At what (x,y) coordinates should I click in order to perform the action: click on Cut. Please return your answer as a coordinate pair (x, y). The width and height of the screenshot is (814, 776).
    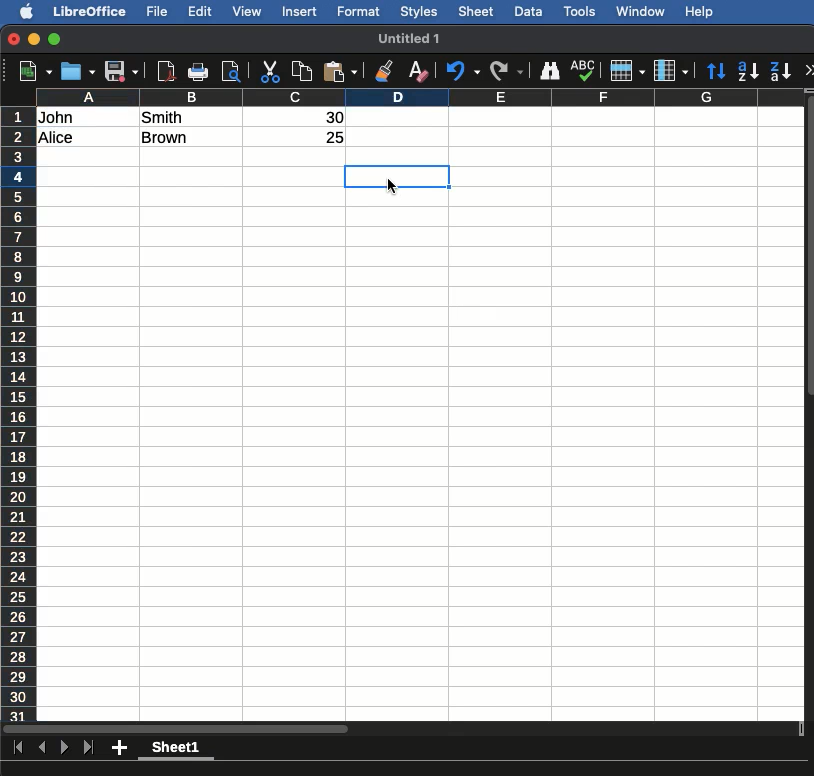
    Looking at the image, I should click on (271, 69).